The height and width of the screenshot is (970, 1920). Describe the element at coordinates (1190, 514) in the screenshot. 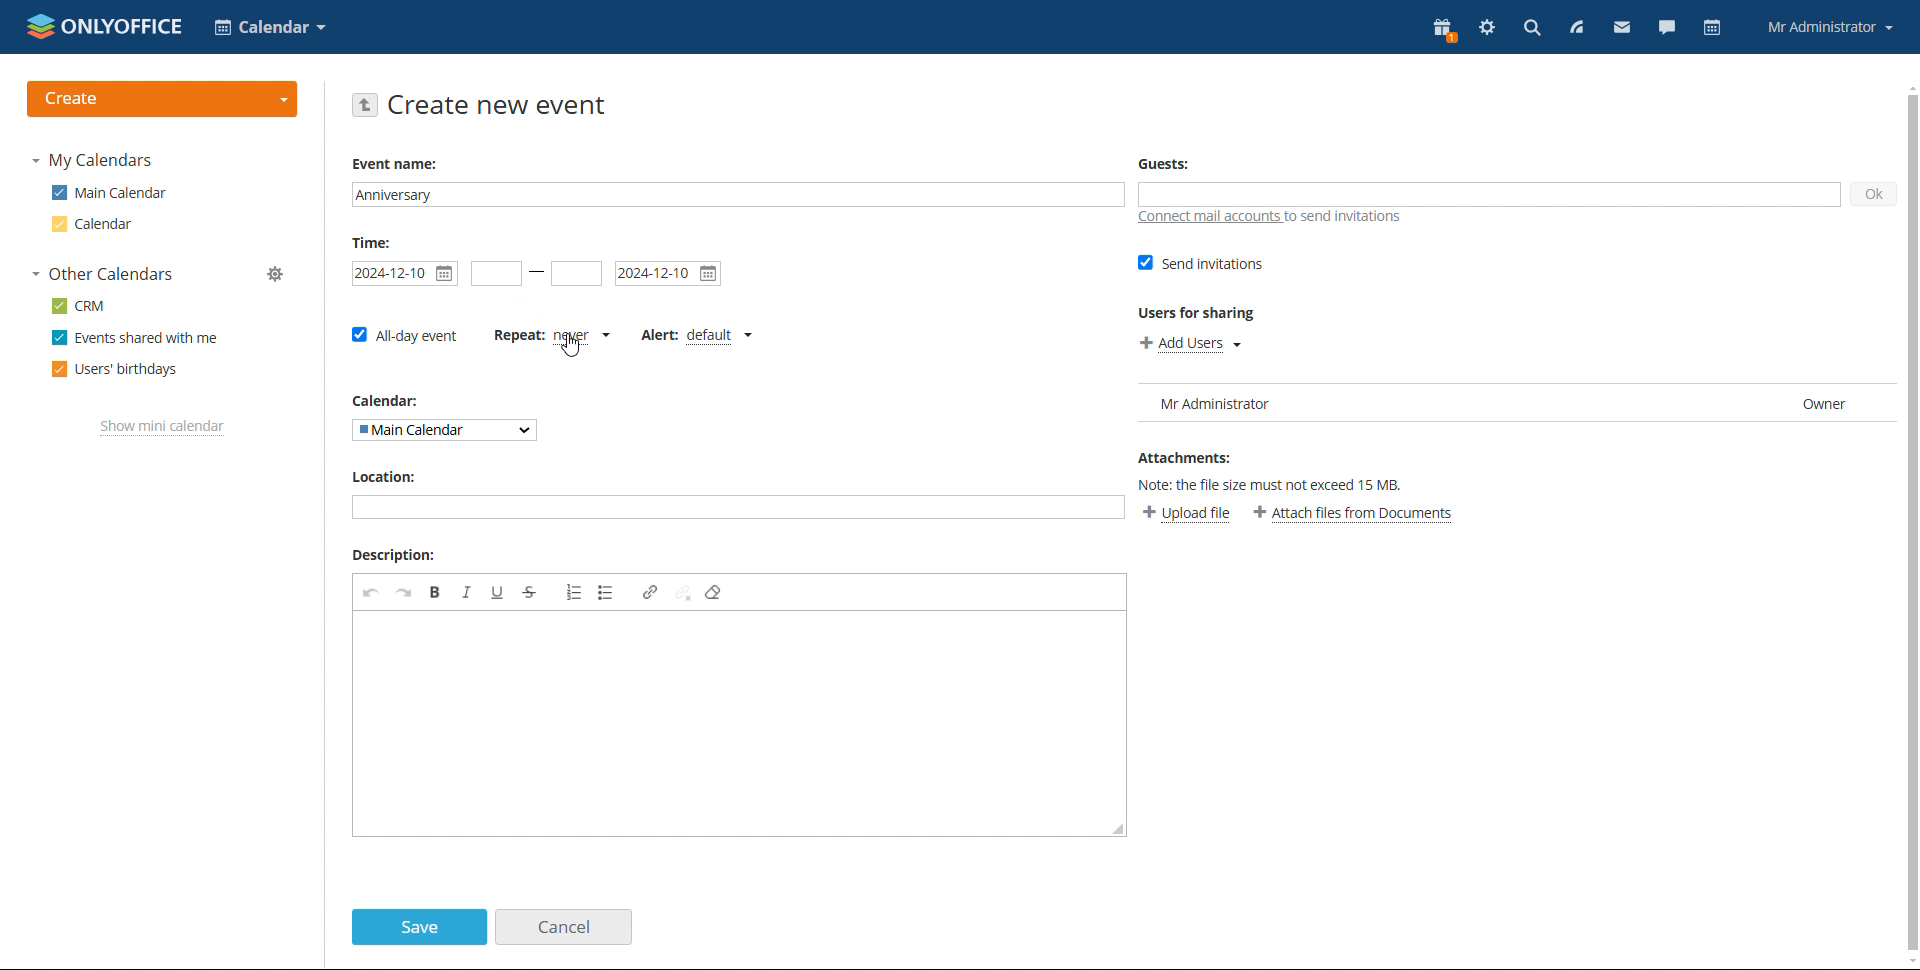

I see `upload file` at that location.